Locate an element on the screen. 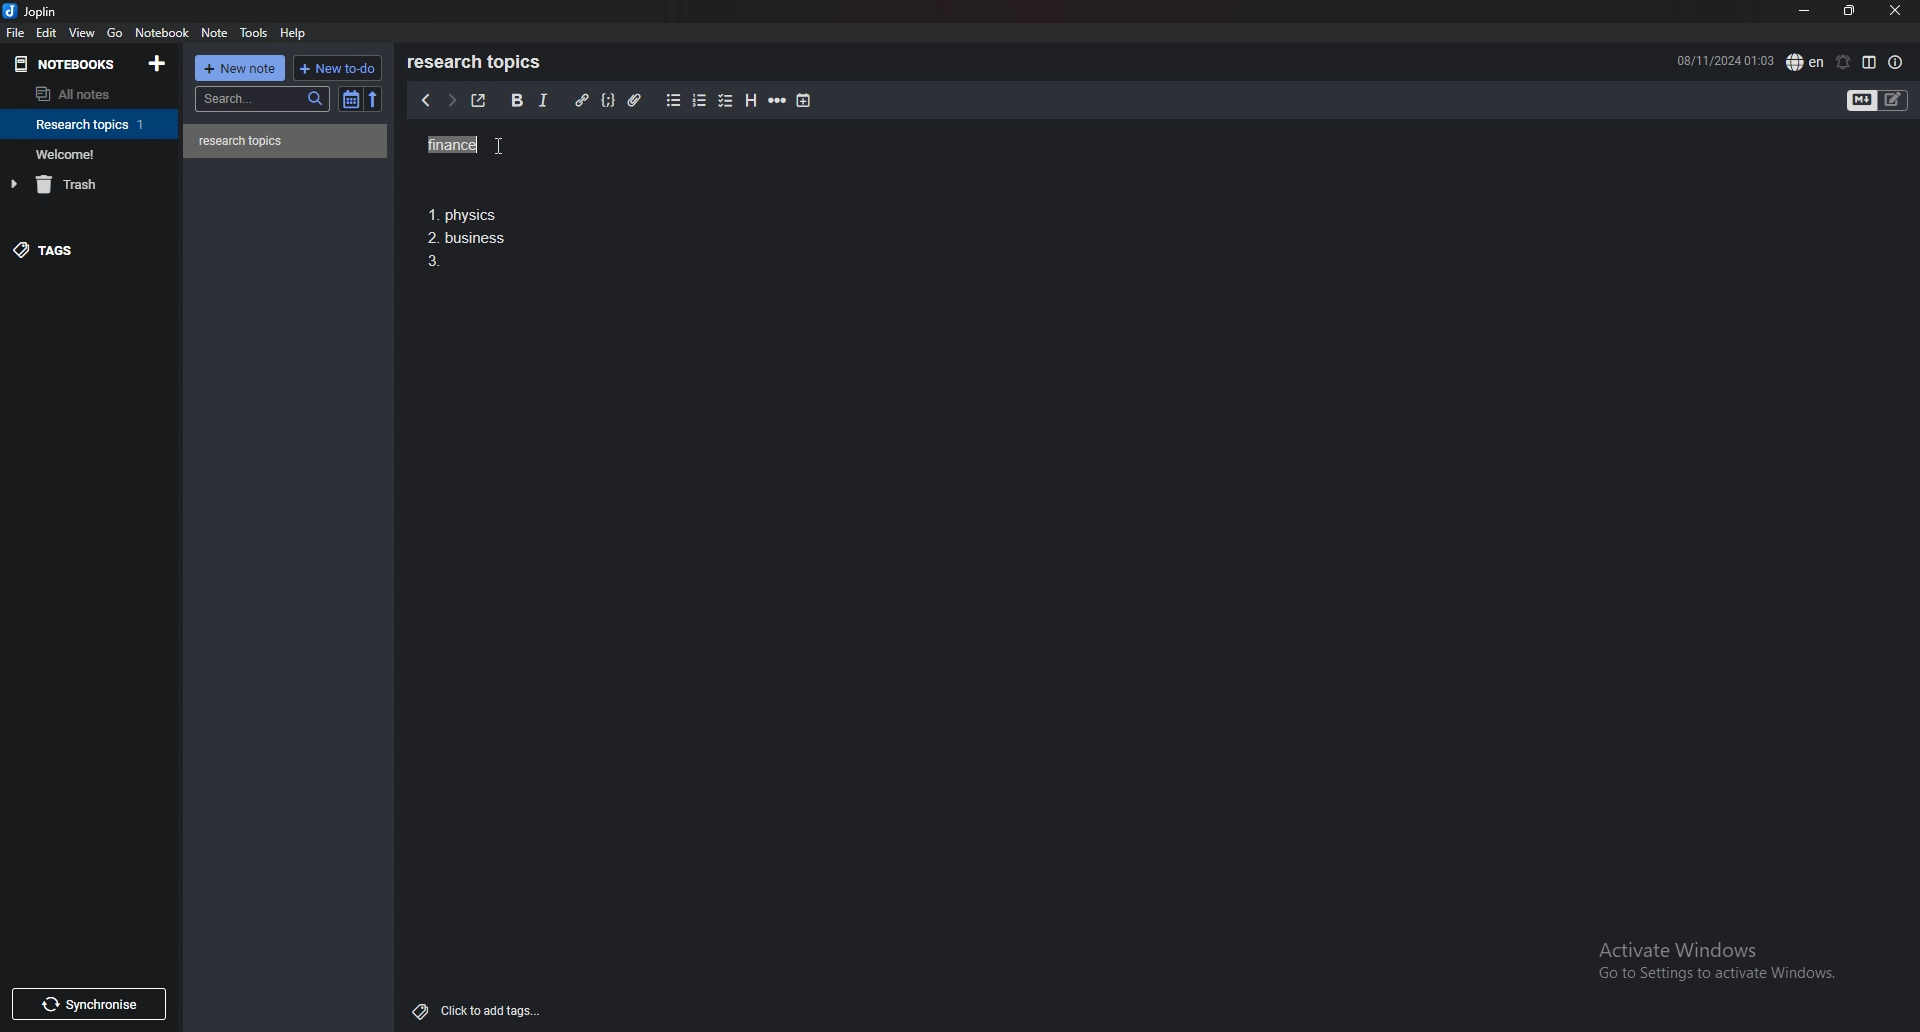 This screenshot has height=1032, width=1920. previous is located at coordinates (426, 102).